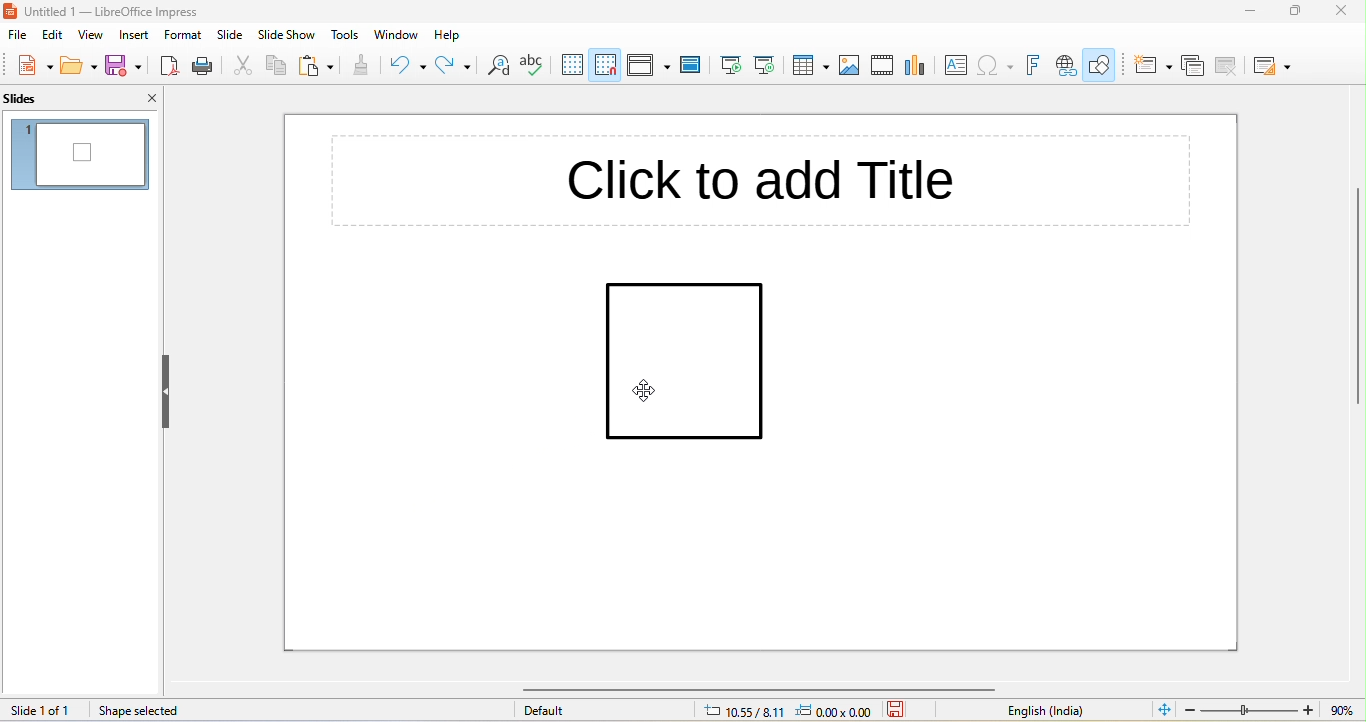  I want to click on export pdf, so click(169, 65).